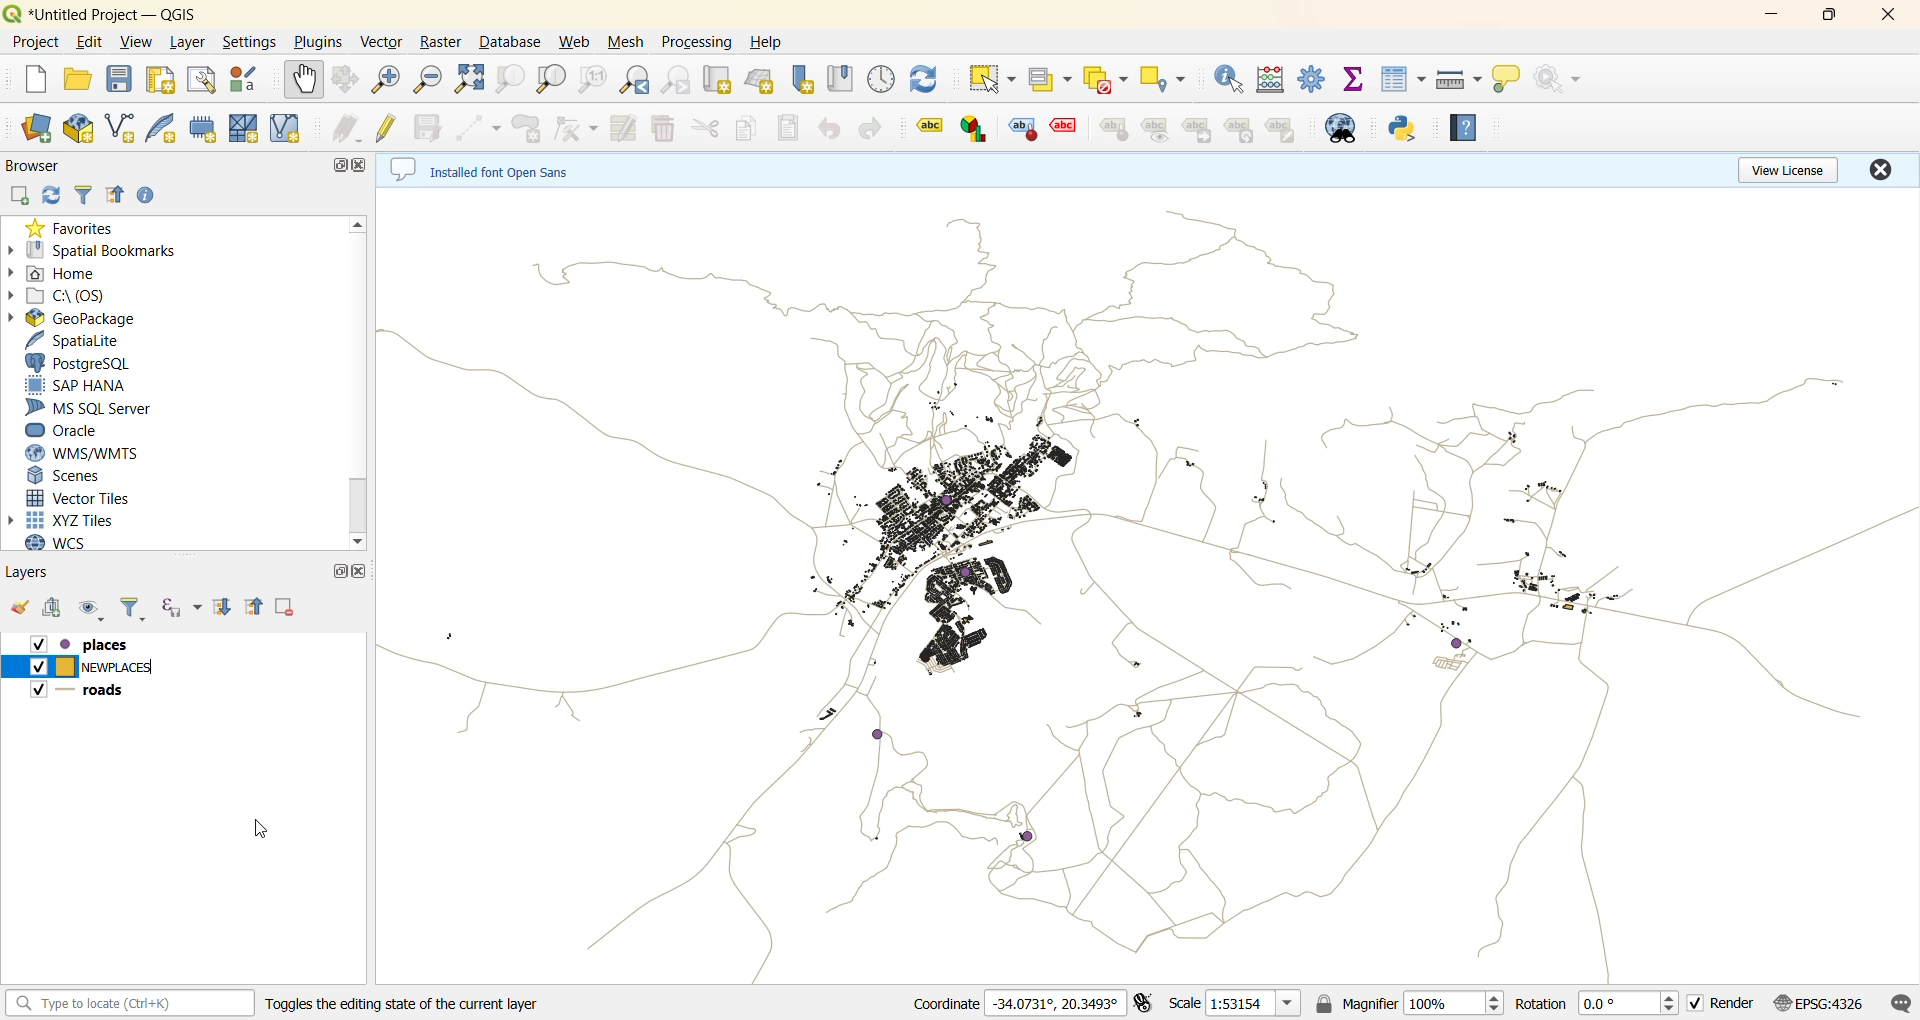 Image resolution: width=1920 pixels, height=1020 pixels. What do you see at coordinates (361, 163) in the screenshot?
I see `close` at bounding box center [361, 163].